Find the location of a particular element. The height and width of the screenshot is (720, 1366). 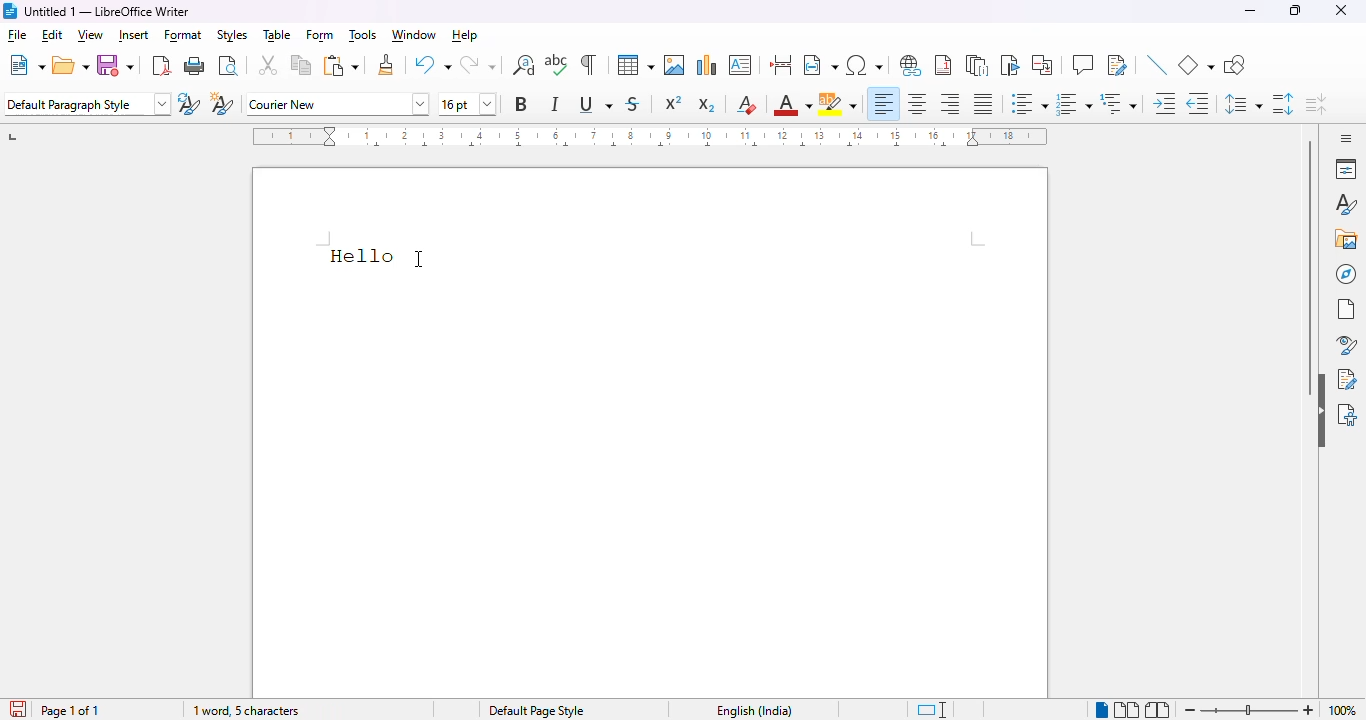

maximize is located at coordinates (1295, 10).